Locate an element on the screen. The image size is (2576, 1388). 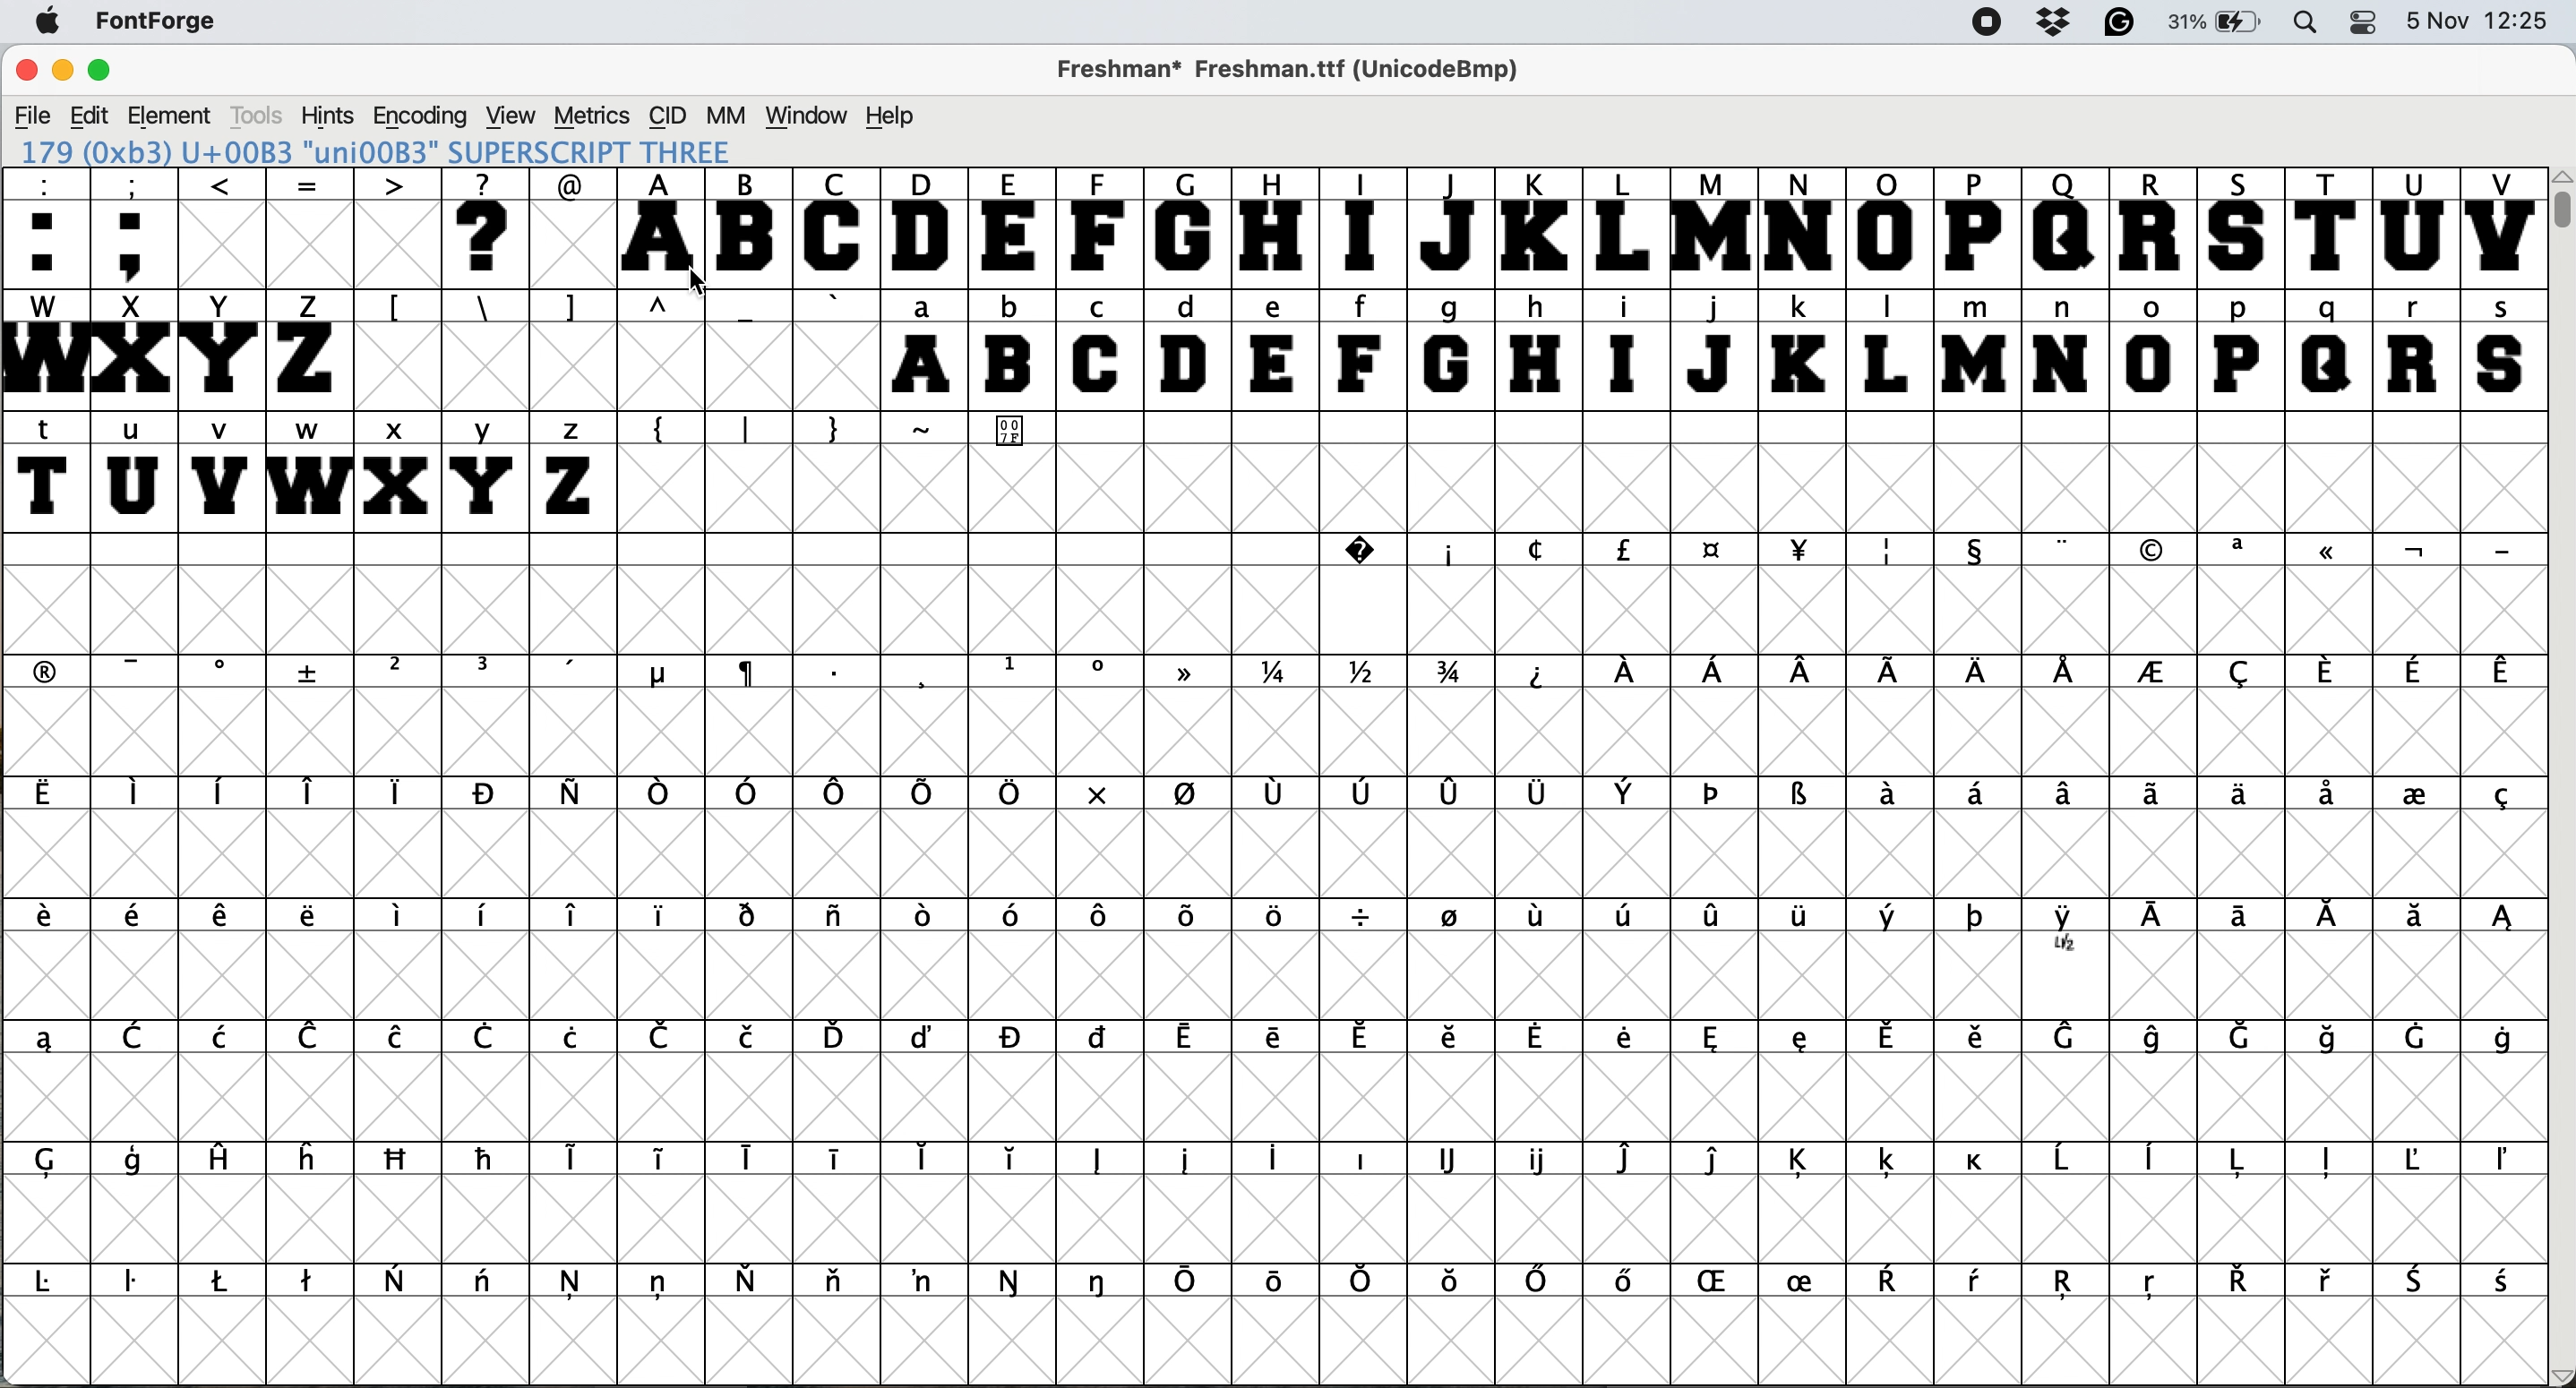
symbol is located at coordinates (1454, 1284).